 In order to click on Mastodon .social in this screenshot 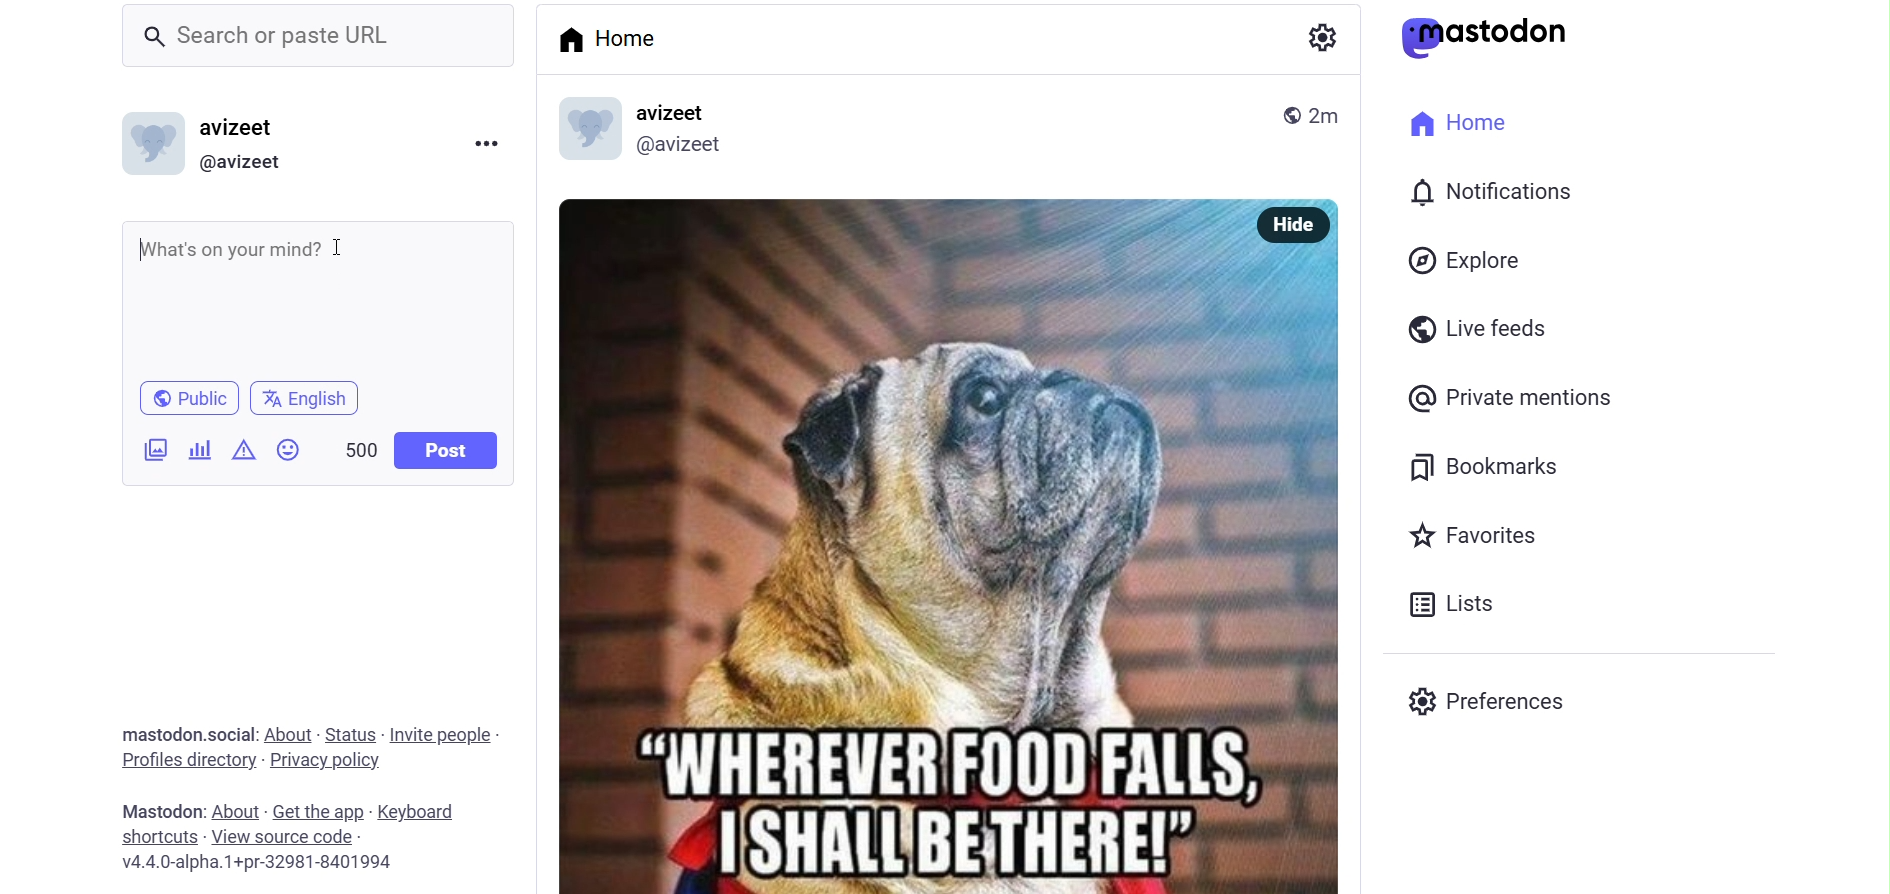, I will do `click(158, 734)`.